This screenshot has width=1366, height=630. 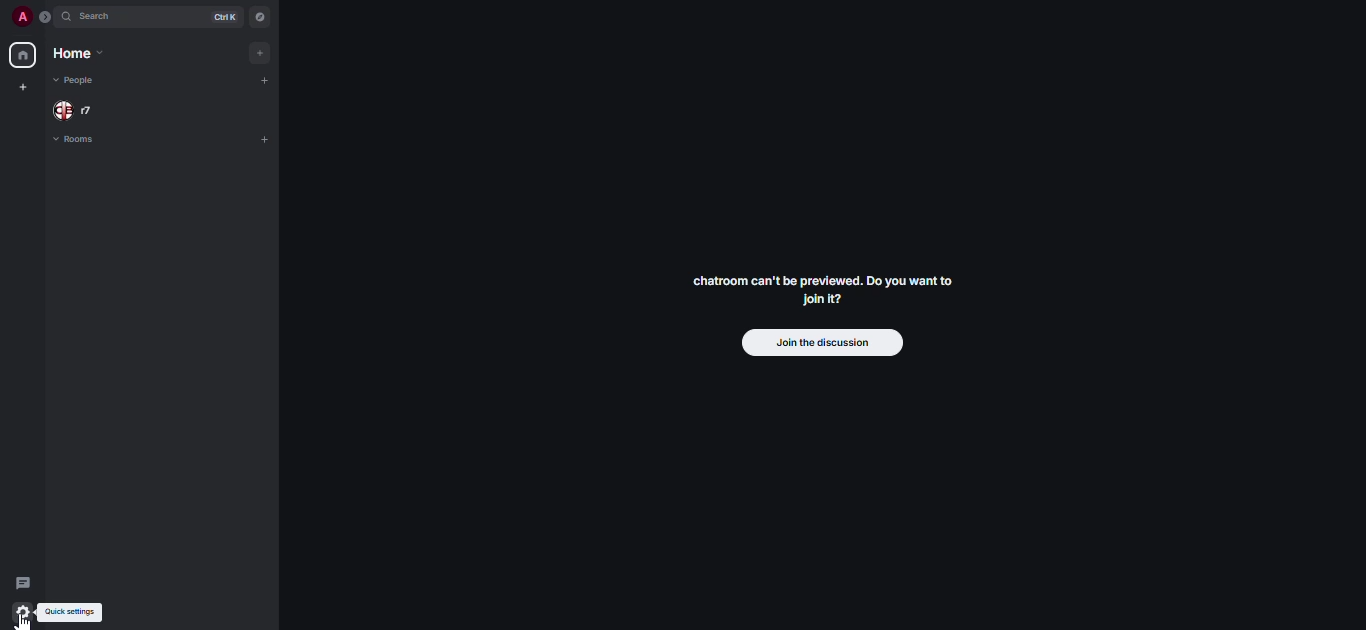 I want to click on people, so click(x=76, y=80).